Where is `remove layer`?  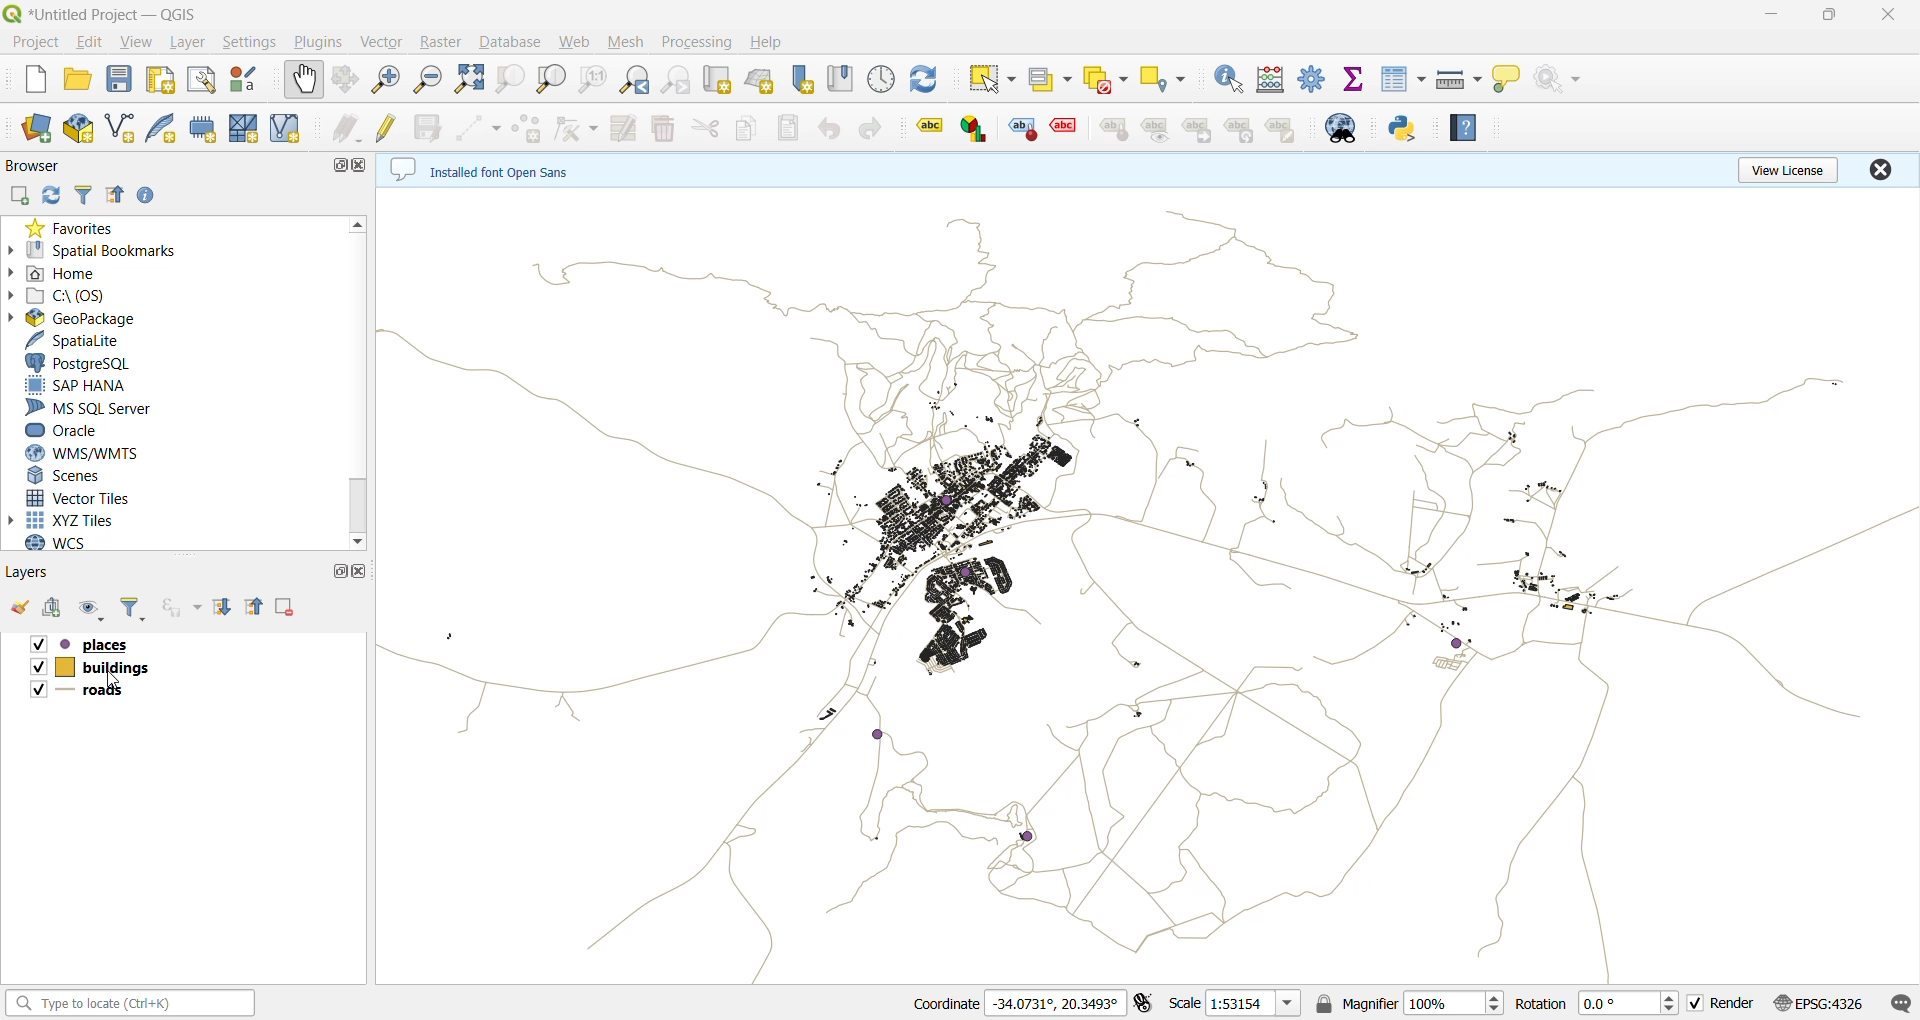
remove layer is located at coordinates (283, 603).